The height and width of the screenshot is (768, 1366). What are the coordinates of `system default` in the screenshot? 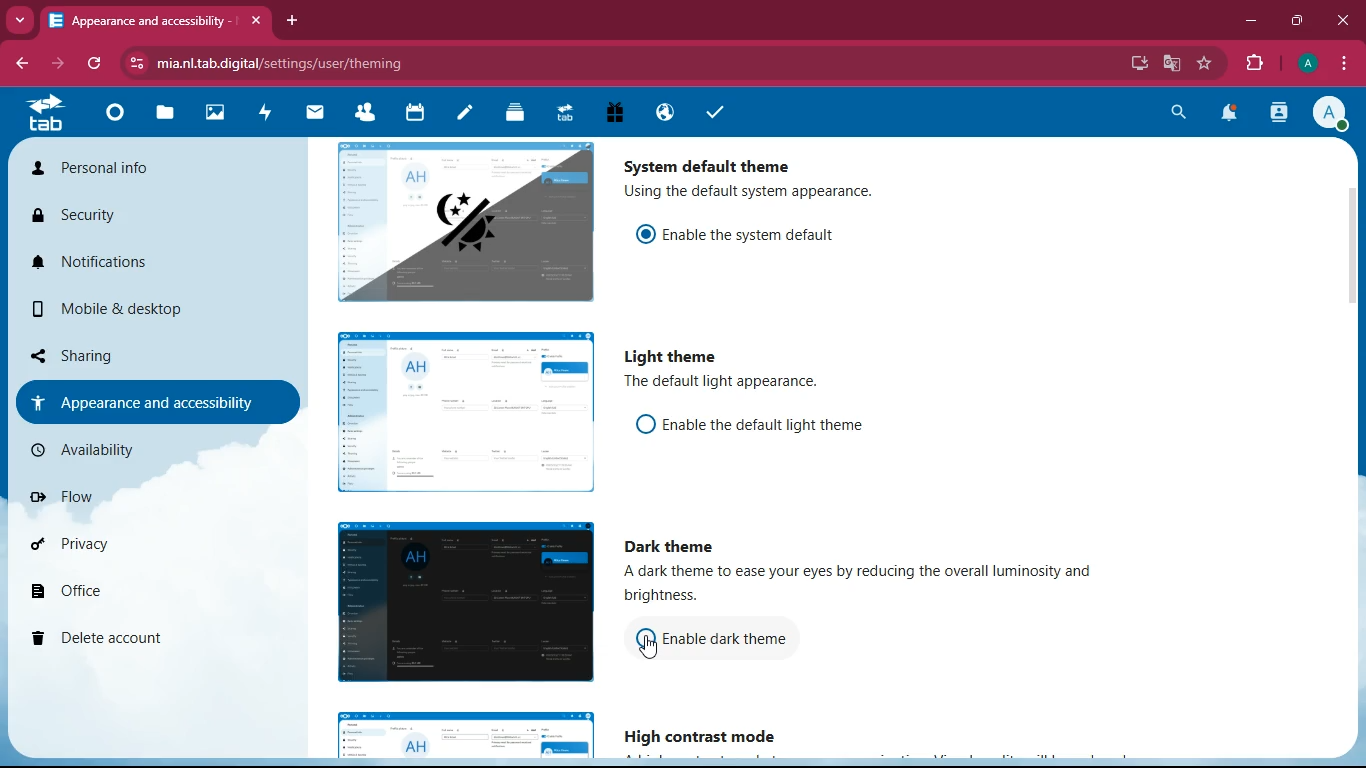 It's located at (711, 162).